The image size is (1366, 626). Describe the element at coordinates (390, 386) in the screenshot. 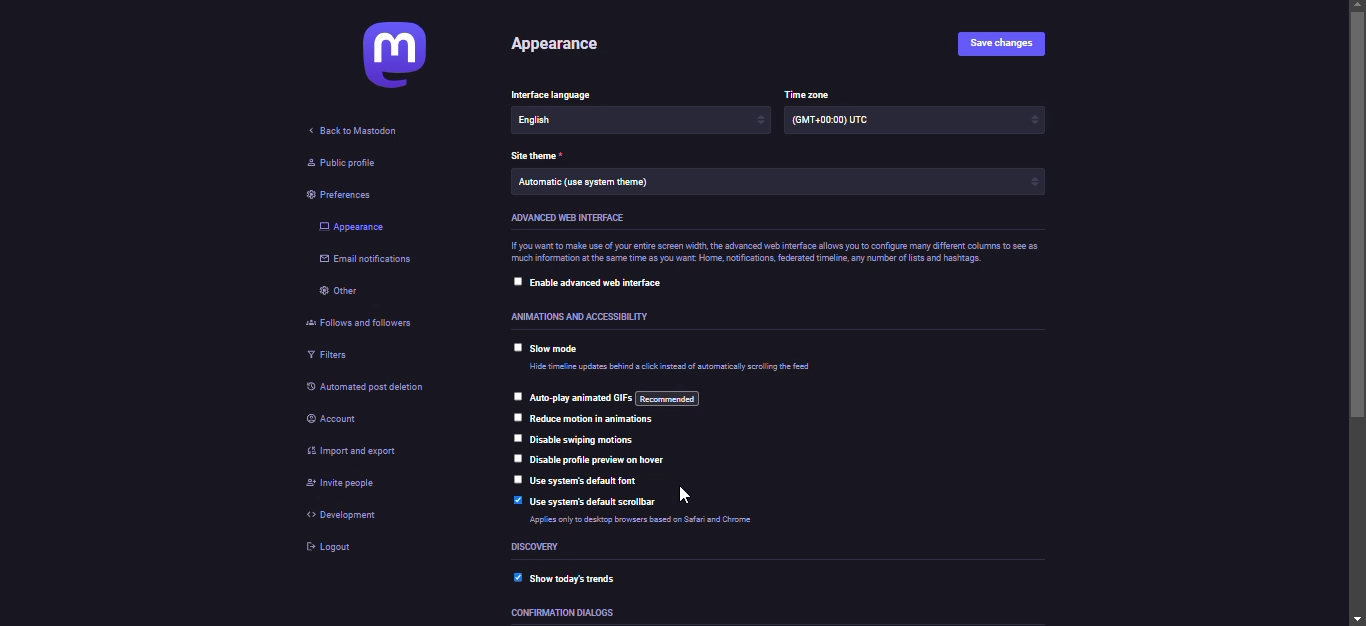

I see `automated post deletion` at that location.